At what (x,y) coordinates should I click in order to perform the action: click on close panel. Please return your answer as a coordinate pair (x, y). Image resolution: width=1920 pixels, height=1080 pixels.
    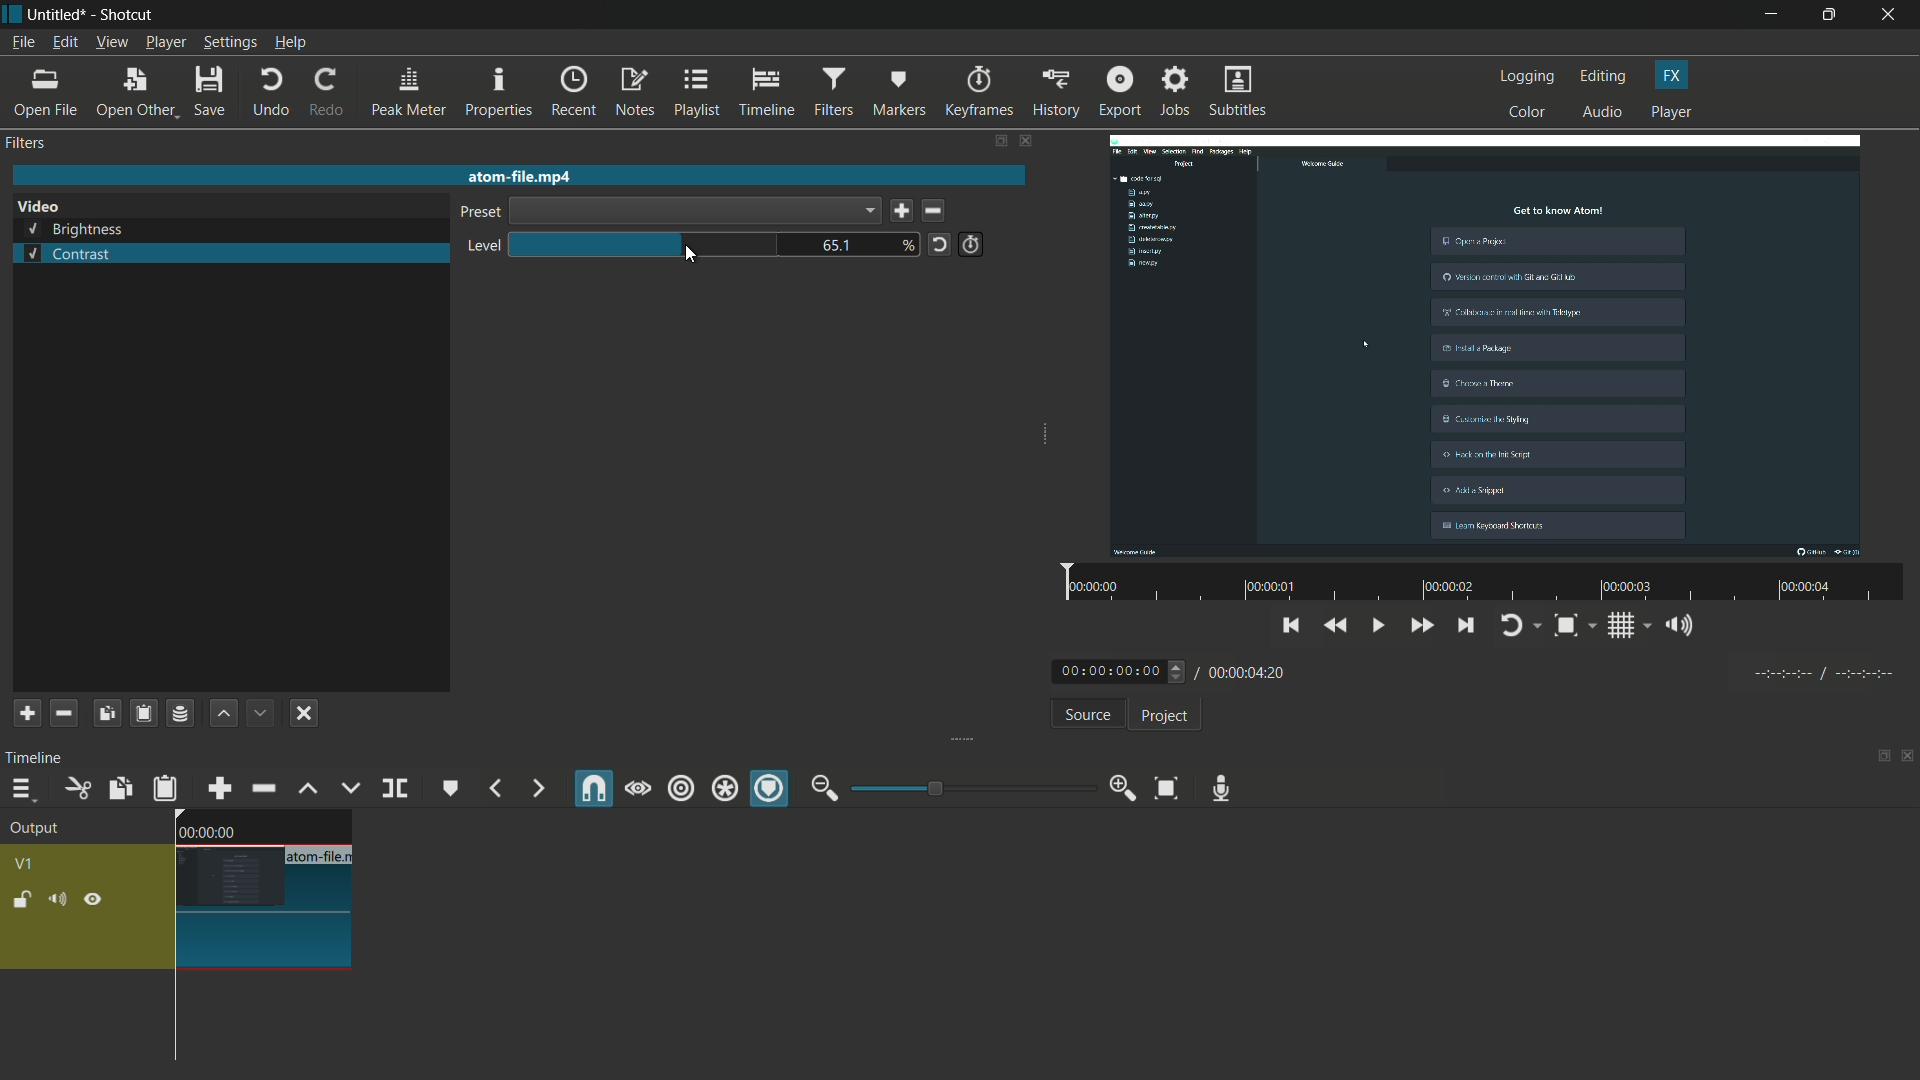
    Looking at the image, I should click on (1908, 758).